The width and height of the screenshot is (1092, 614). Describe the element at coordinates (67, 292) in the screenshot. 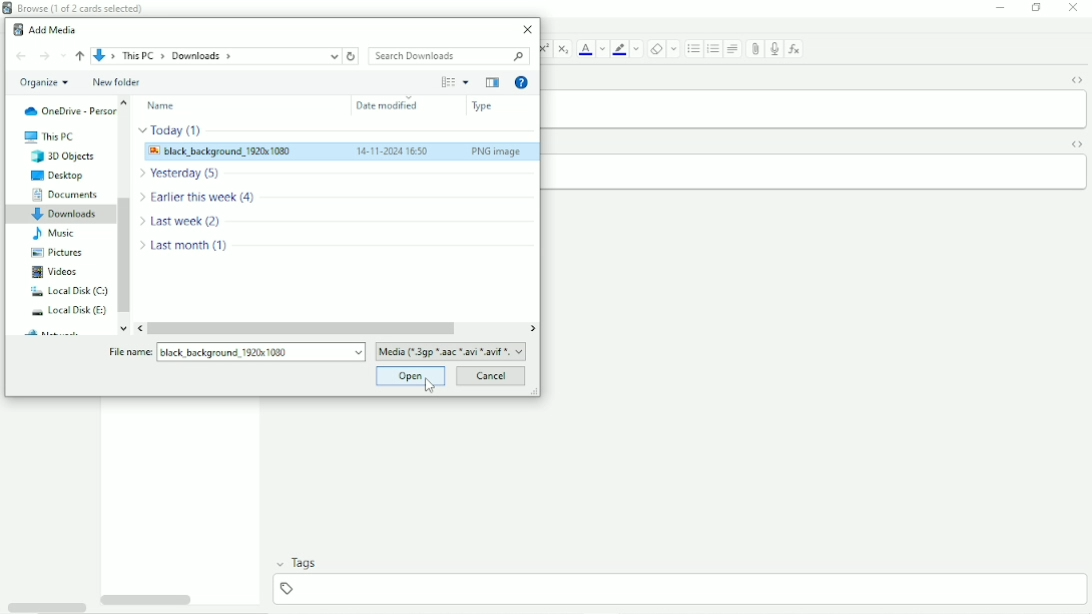

I see `Local Disk (C:)` at that location.